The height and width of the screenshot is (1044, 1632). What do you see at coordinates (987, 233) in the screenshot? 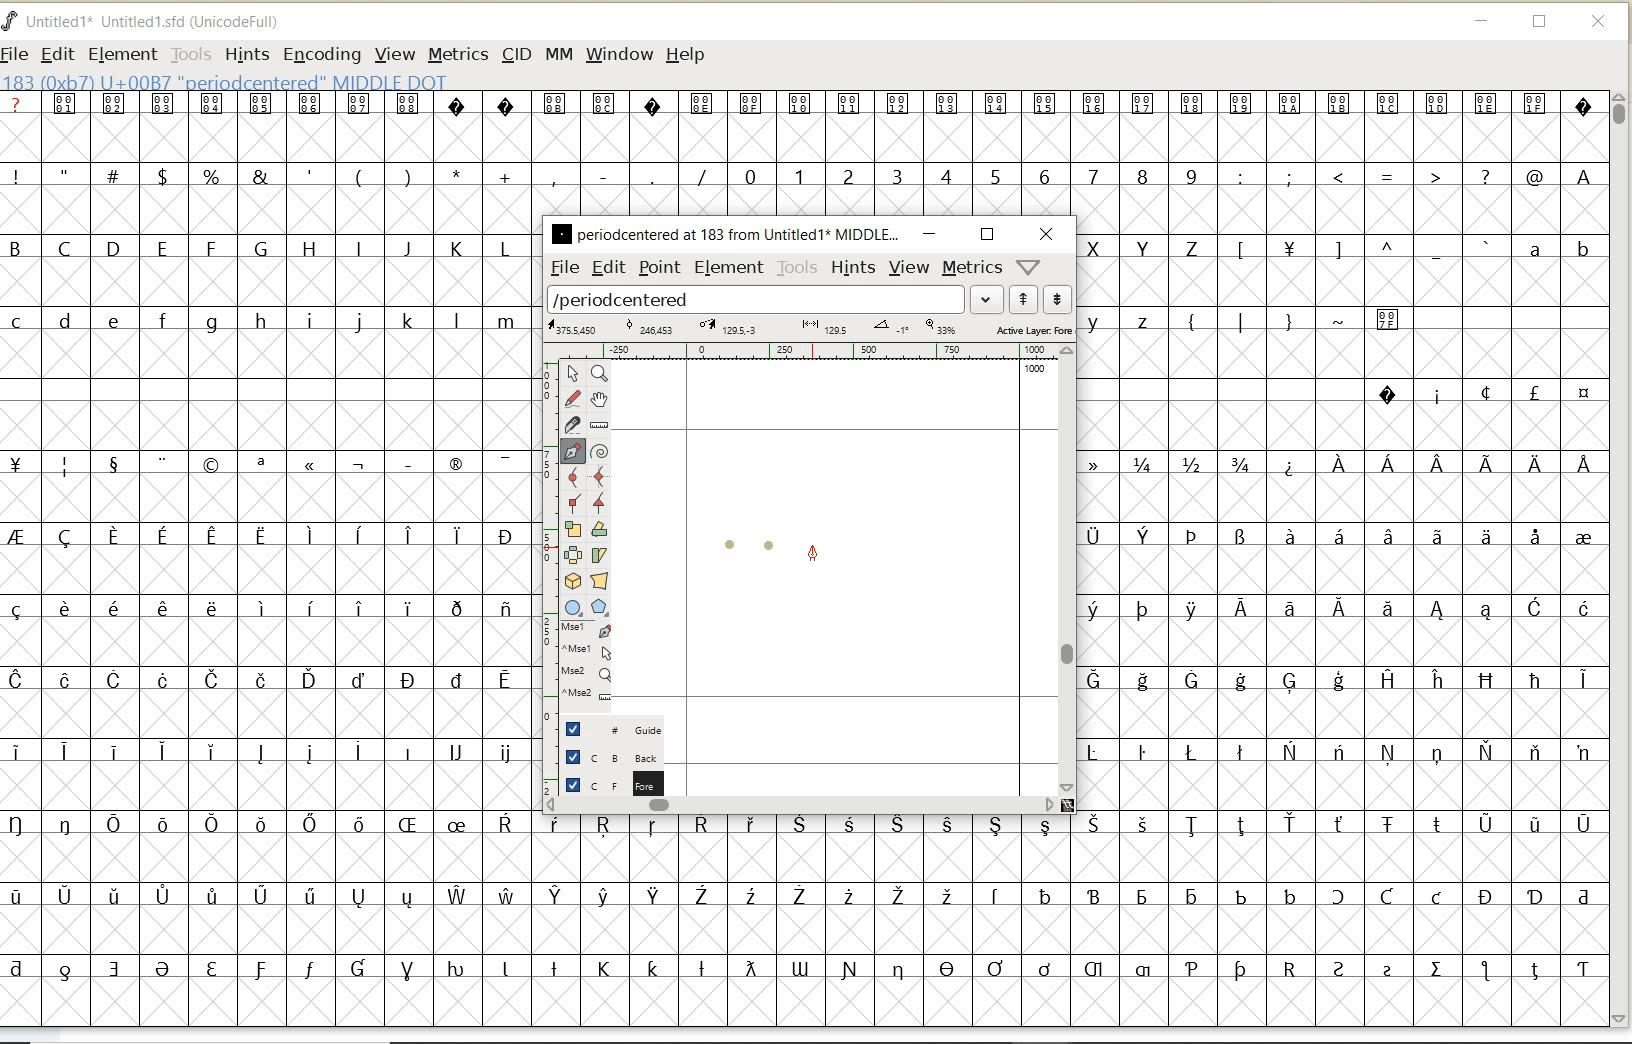
I see `restore` at bounding box center [987, 233].